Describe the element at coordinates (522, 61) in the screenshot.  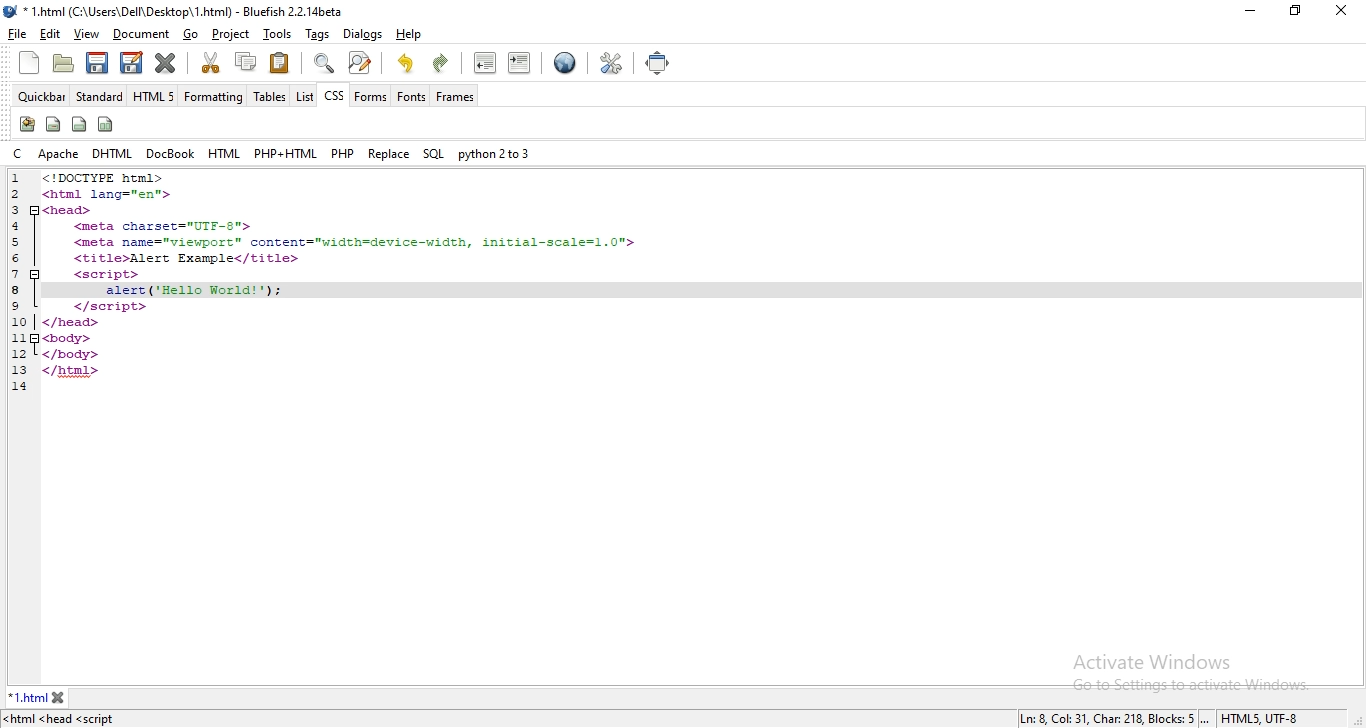
I see `indent` at that location.